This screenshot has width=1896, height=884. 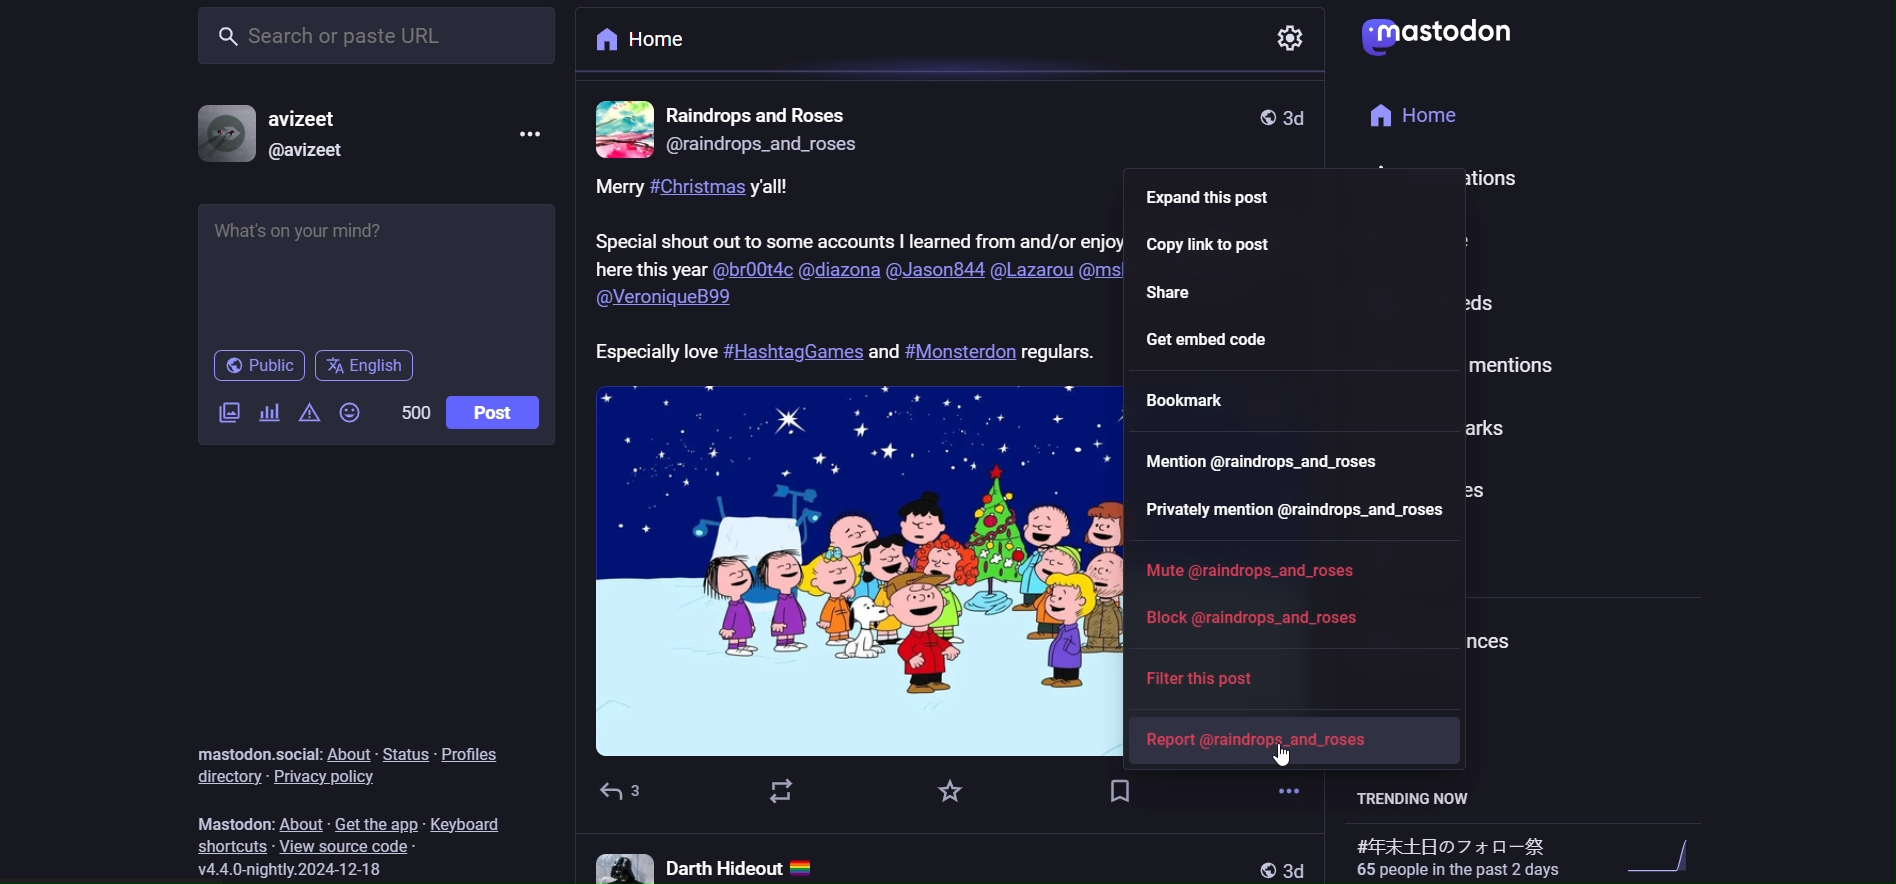 I want to click on caption, so click(x=854, y=274).